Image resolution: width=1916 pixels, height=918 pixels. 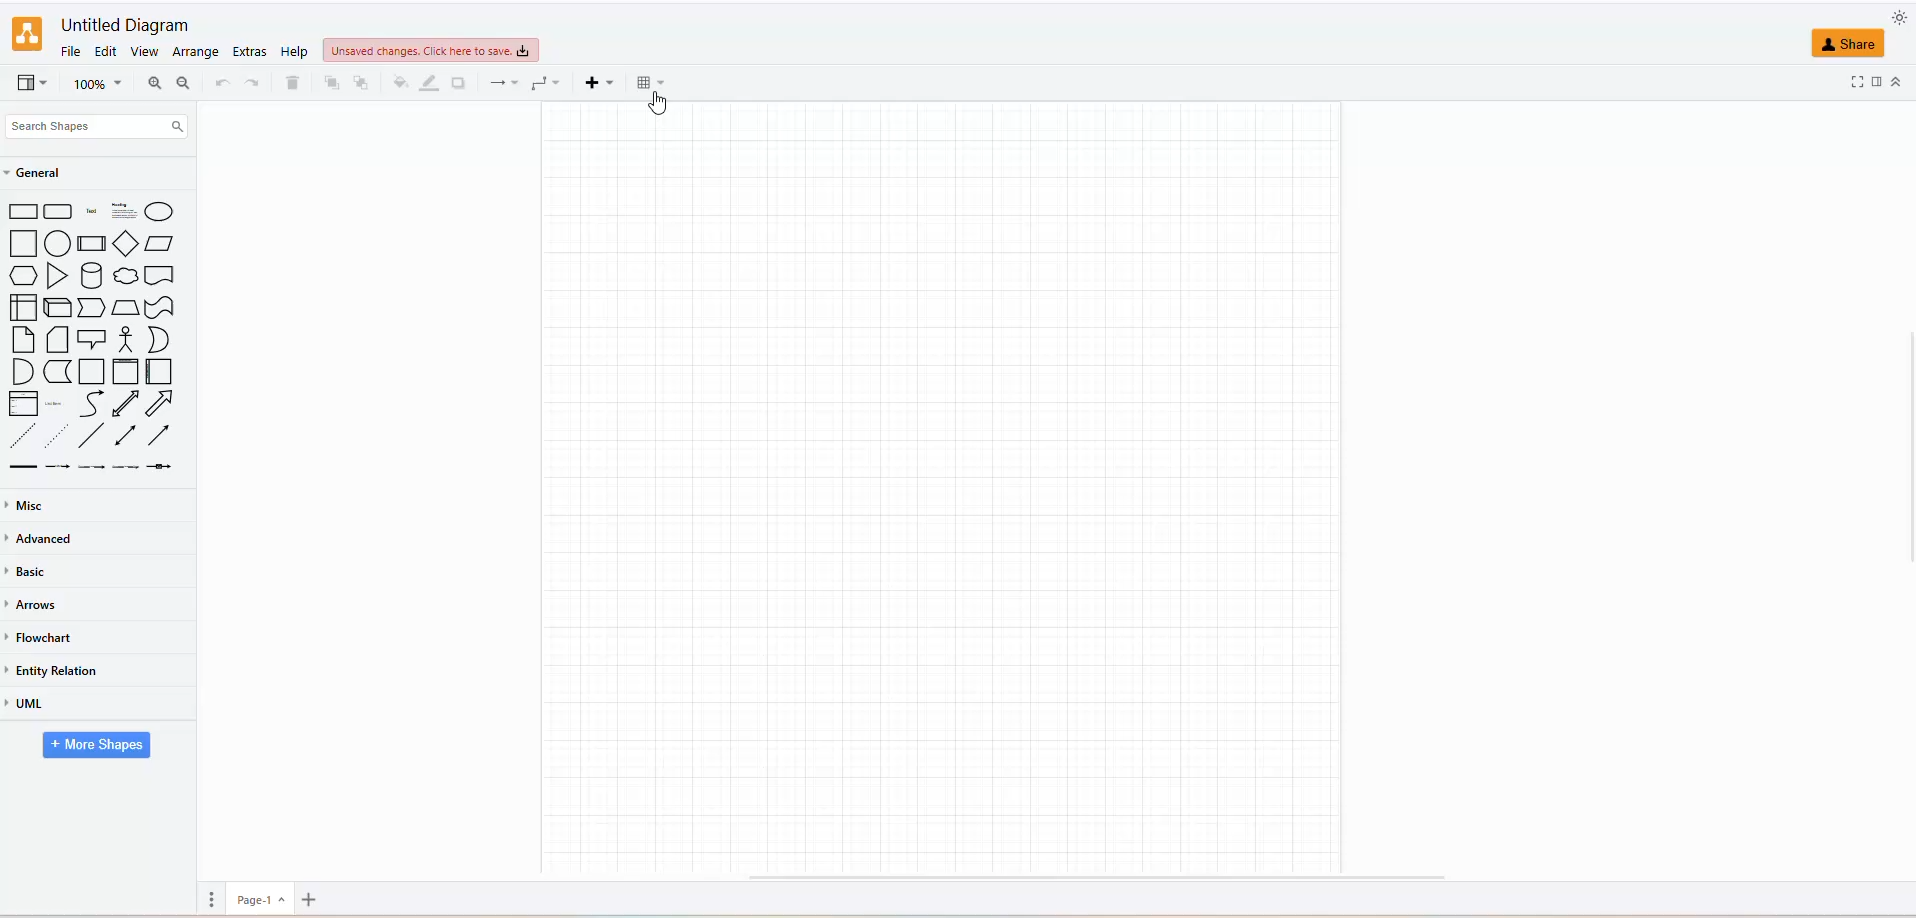 I want to click on table, so click(x=649, y=83).